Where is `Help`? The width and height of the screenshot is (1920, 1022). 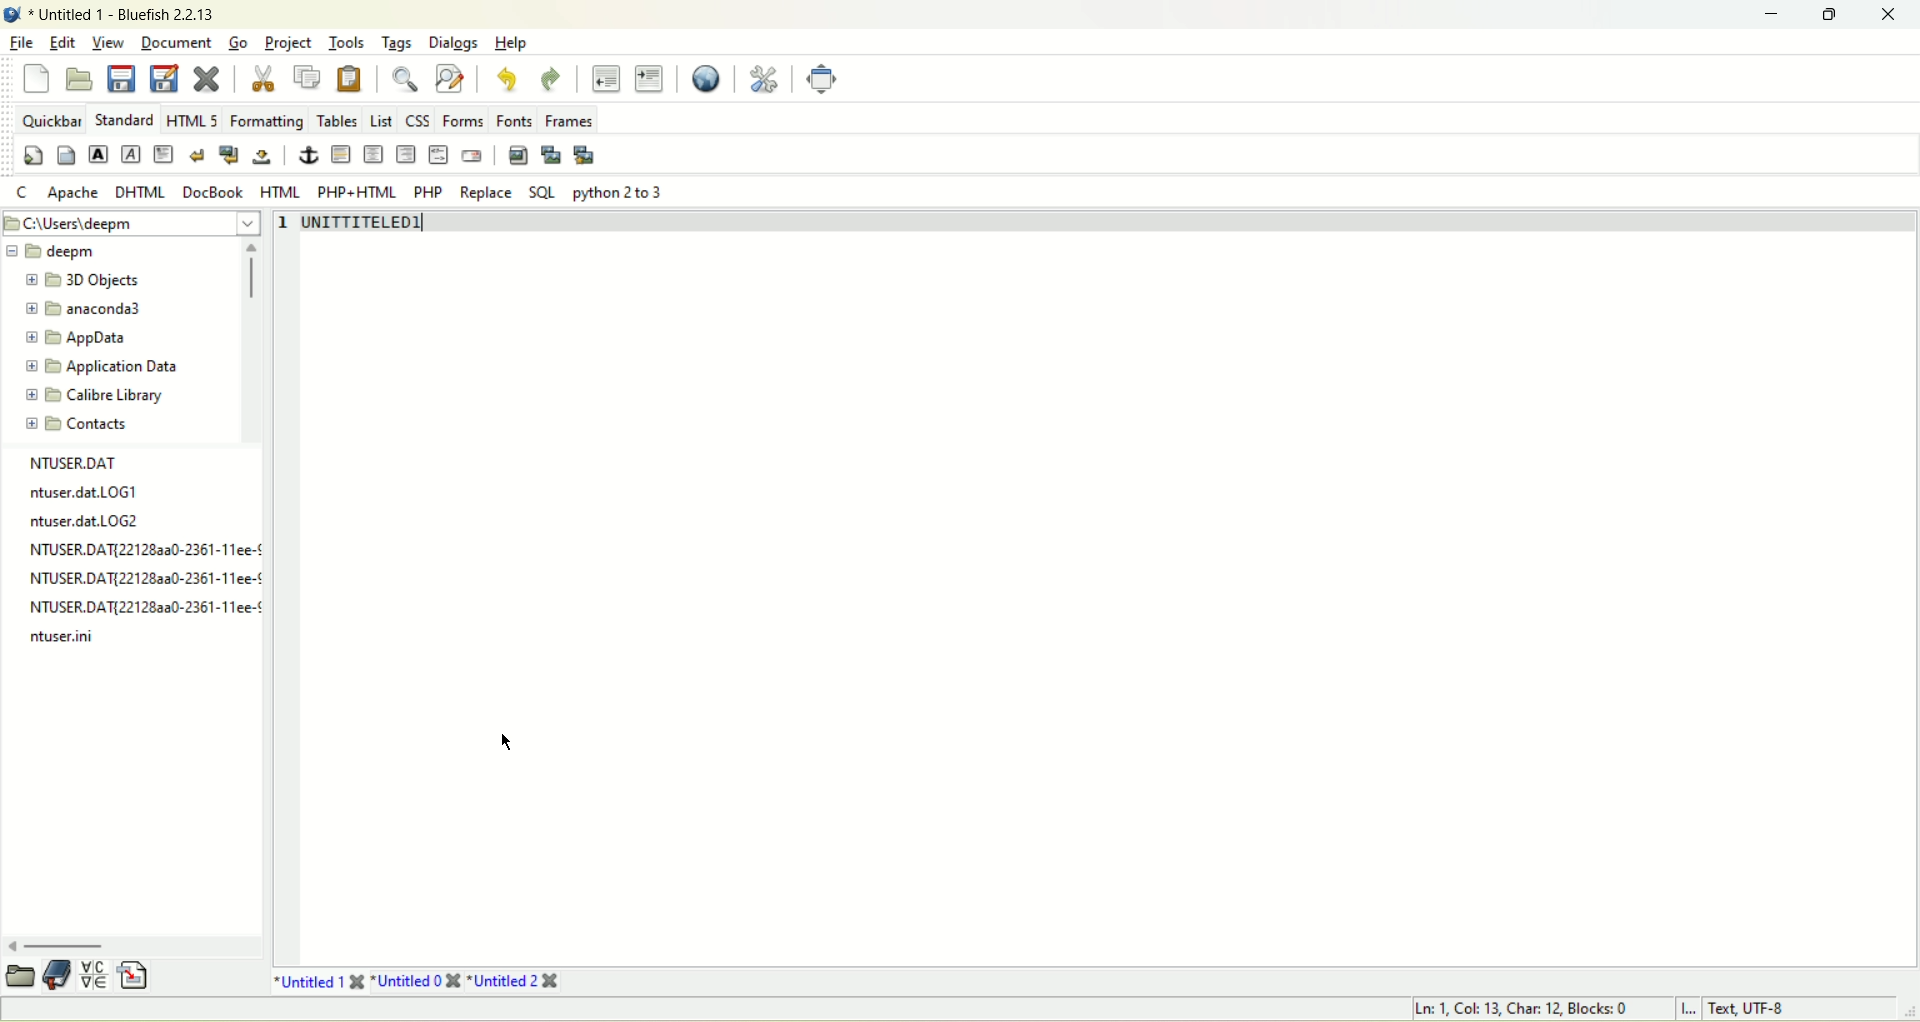
Help is located at coordinates (511, 40).